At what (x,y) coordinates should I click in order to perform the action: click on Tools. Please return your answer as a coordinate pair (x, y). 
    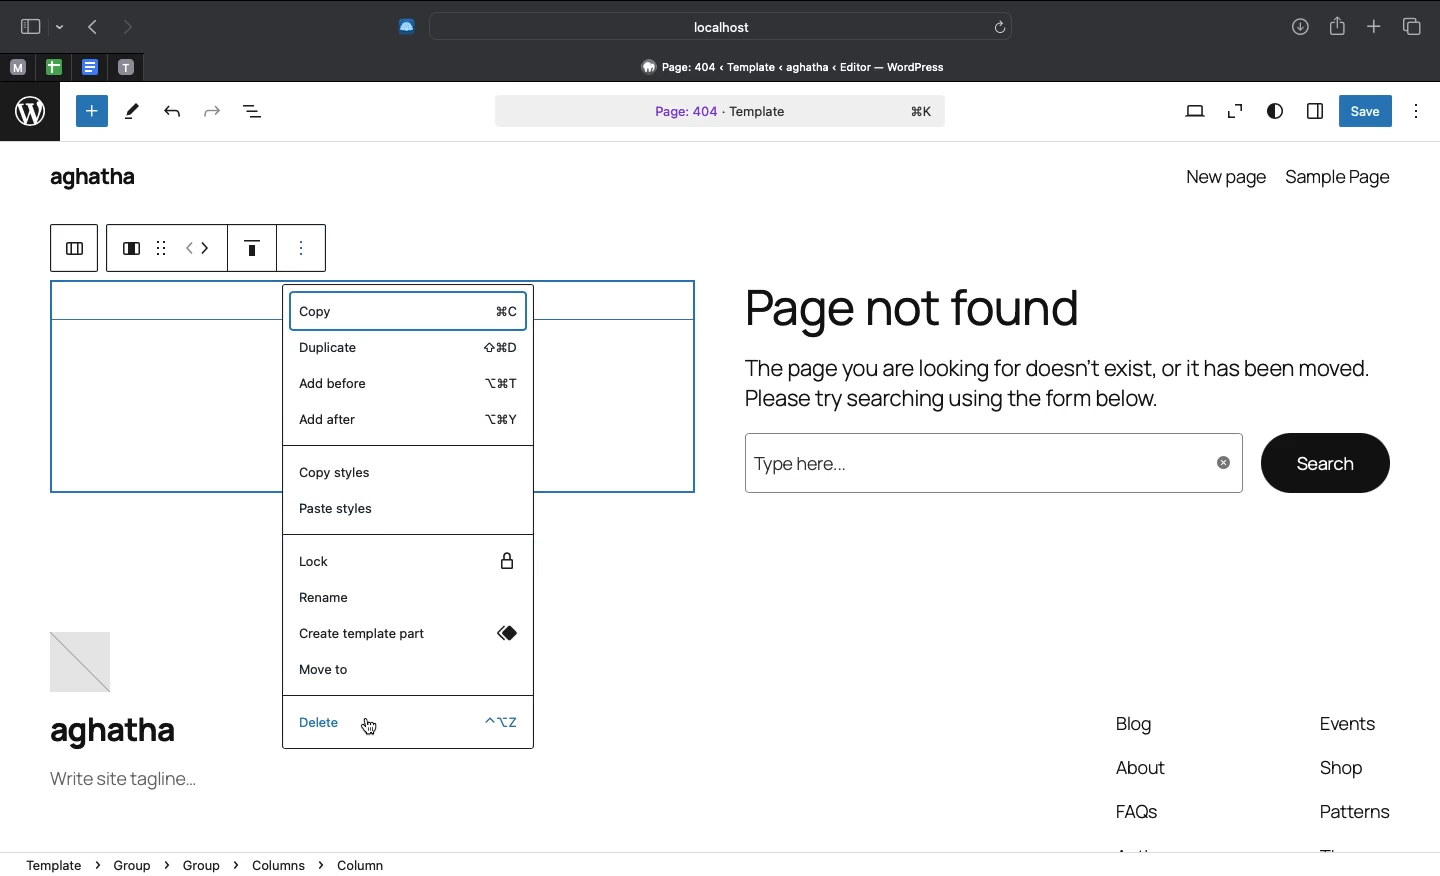
    Looking at the image, I should click on (131, 112).